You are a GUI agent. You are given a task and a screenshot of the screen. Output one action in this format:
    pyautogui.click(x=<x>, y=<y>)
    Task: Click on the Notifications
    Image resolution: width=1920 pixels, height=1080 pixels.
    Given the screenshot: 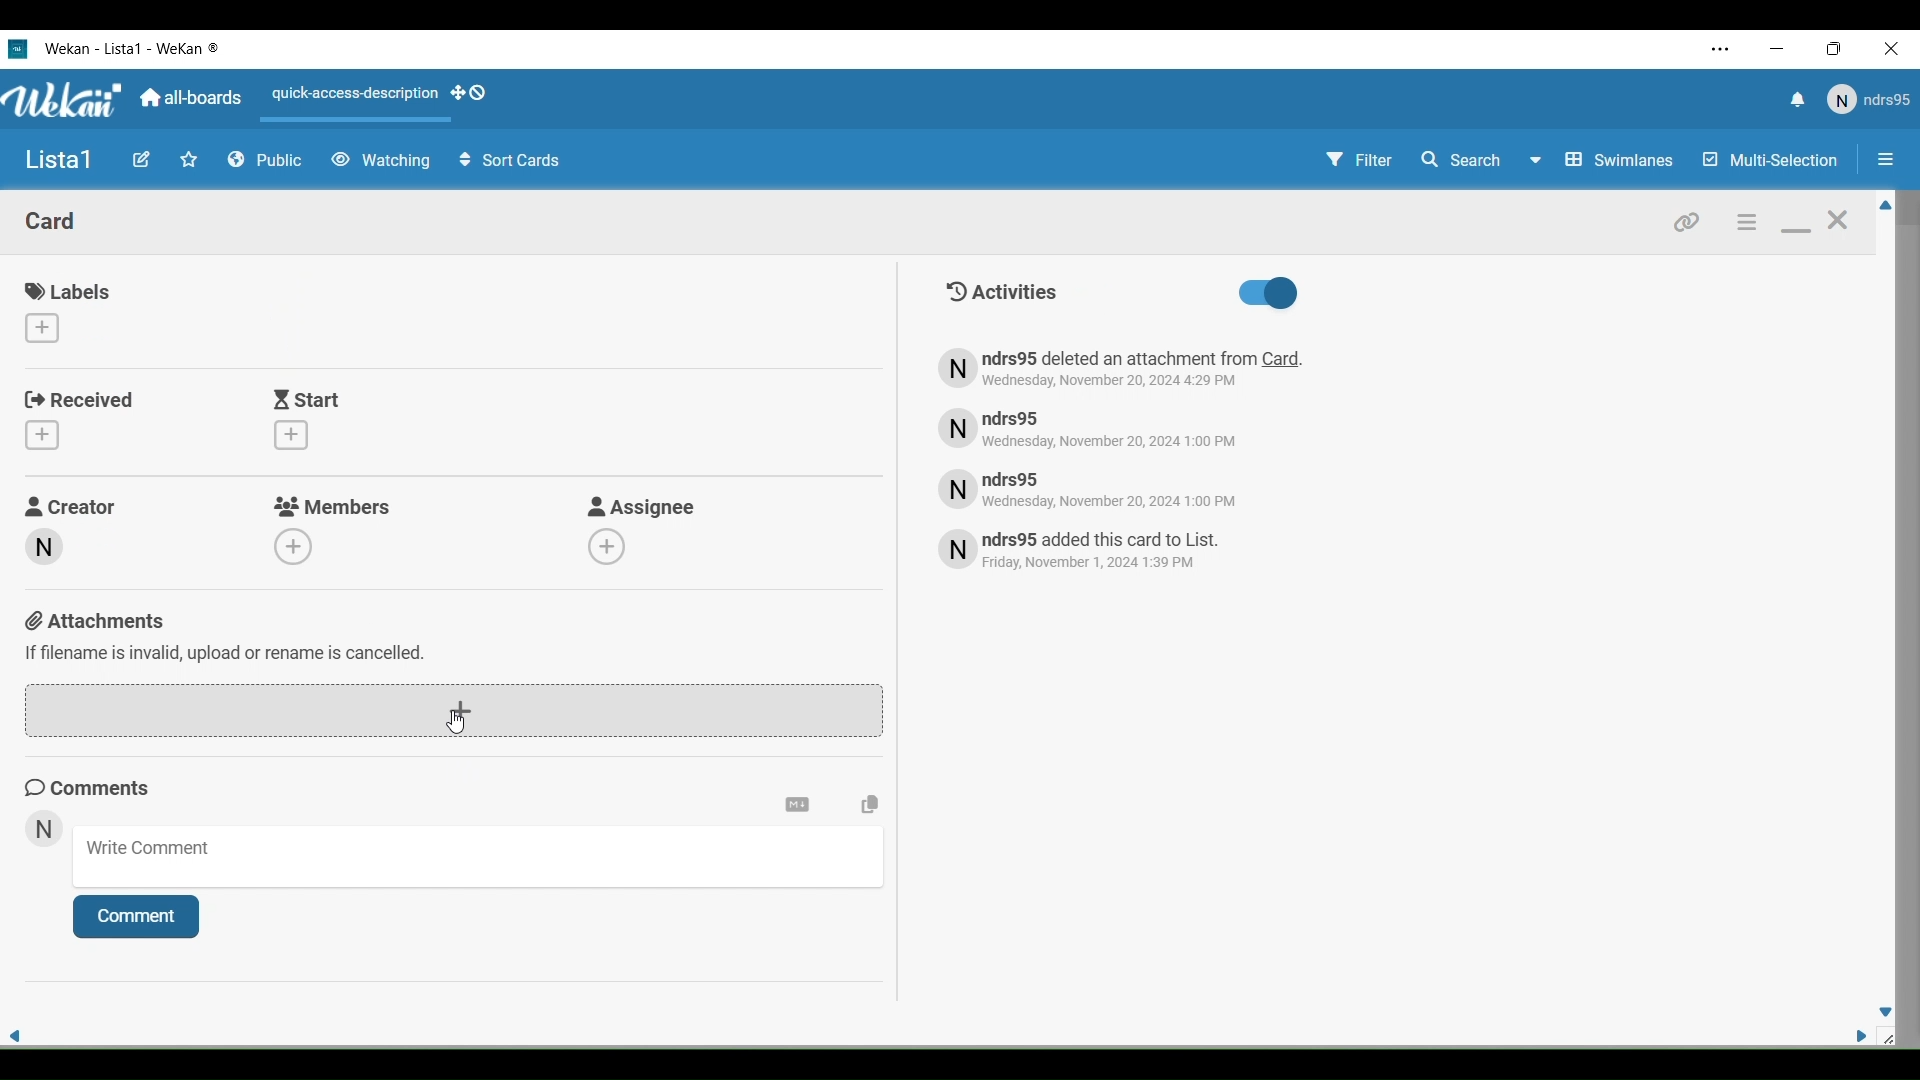 What is the action you would take?
    pyautogui.click(x=1795, y=102)
    